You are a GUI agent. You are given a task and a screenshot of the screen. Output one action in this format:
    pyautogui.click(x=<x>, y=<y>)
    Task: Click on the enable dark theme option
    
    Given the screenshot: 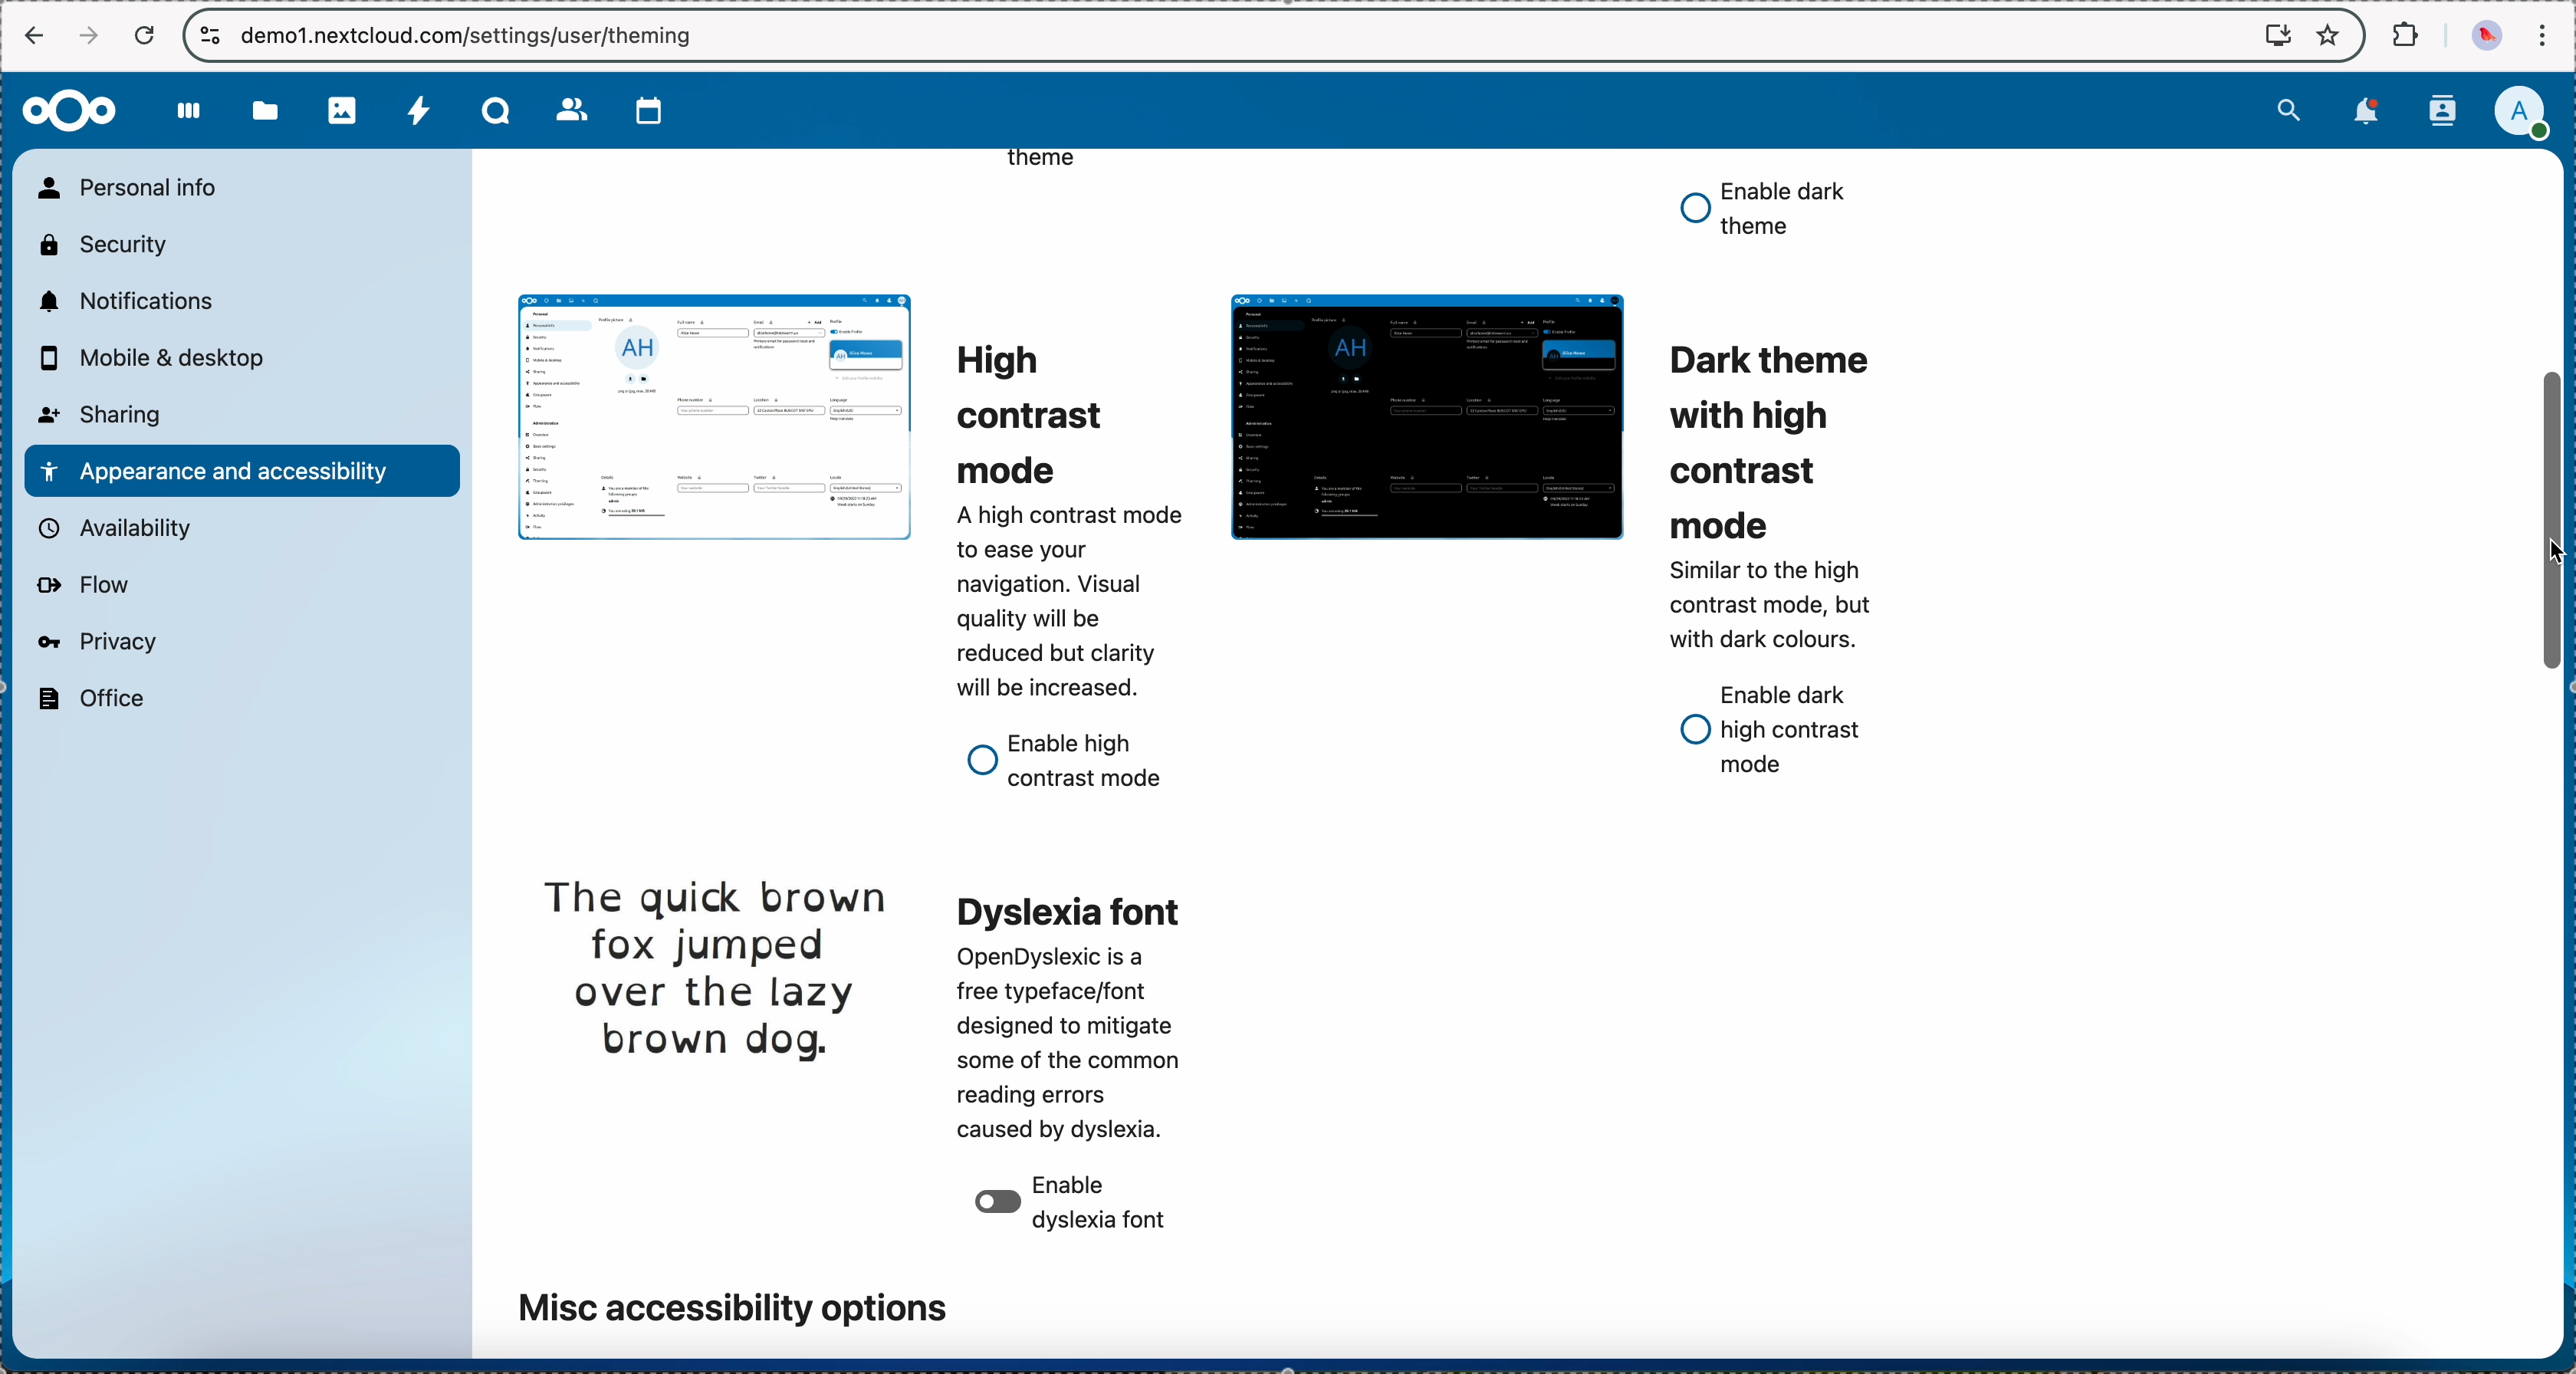 What is the action you would take?
    pyautogui.click(x=1763, y=210)
    